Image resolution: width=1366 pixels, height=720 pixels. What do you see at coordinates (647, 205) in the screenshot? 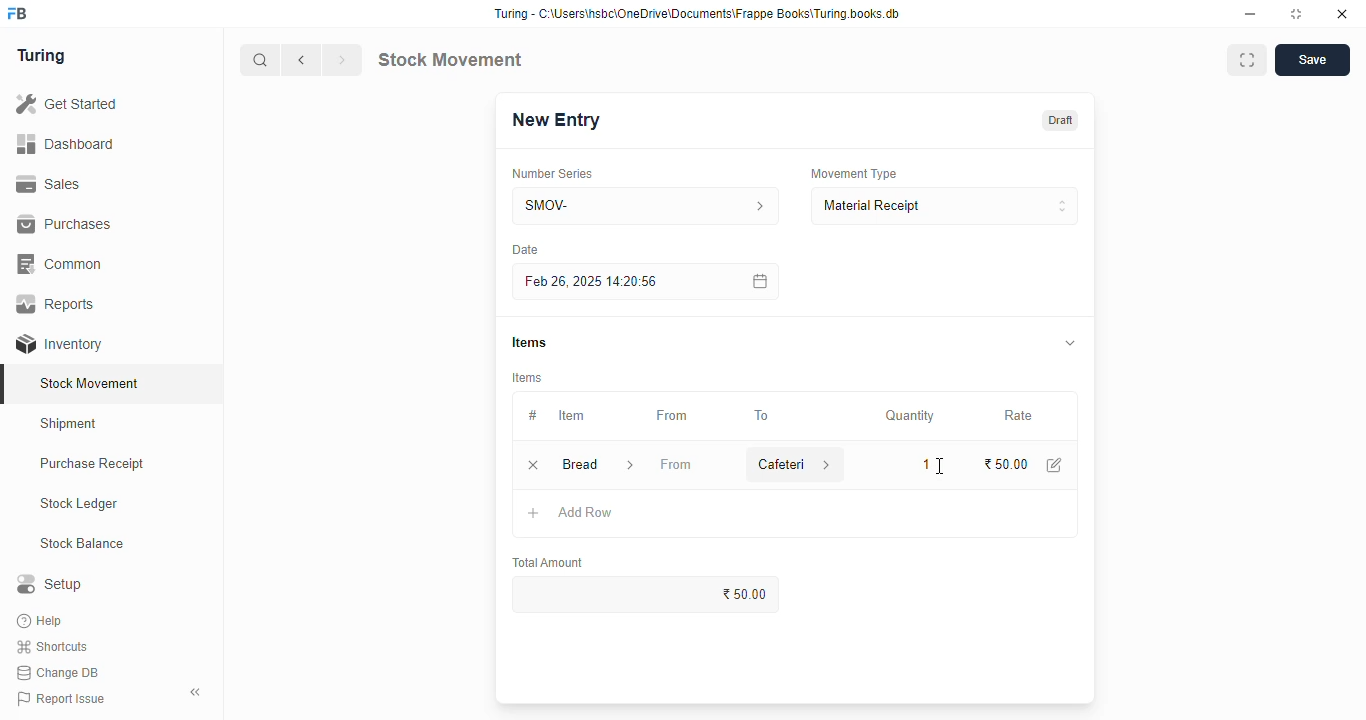
I see `SMOV-` at bounding box center [647, 205].